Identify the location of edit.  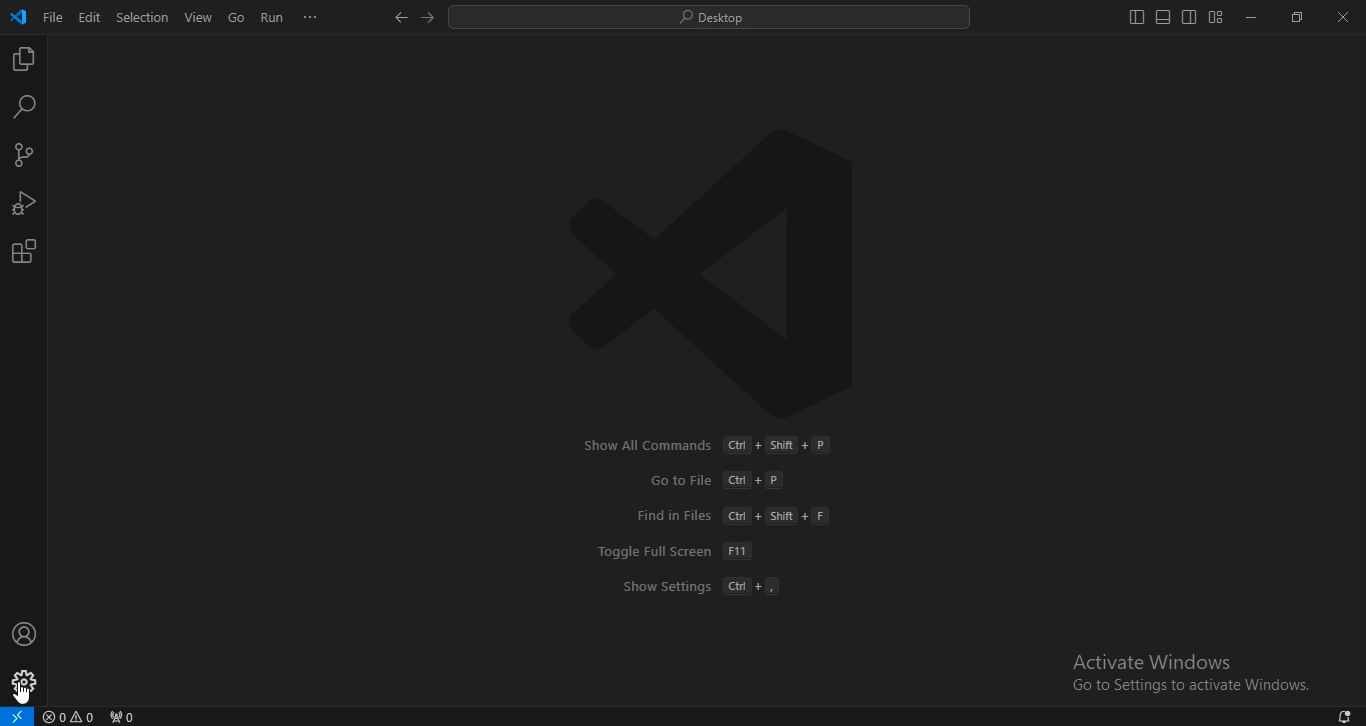
(89, 19).